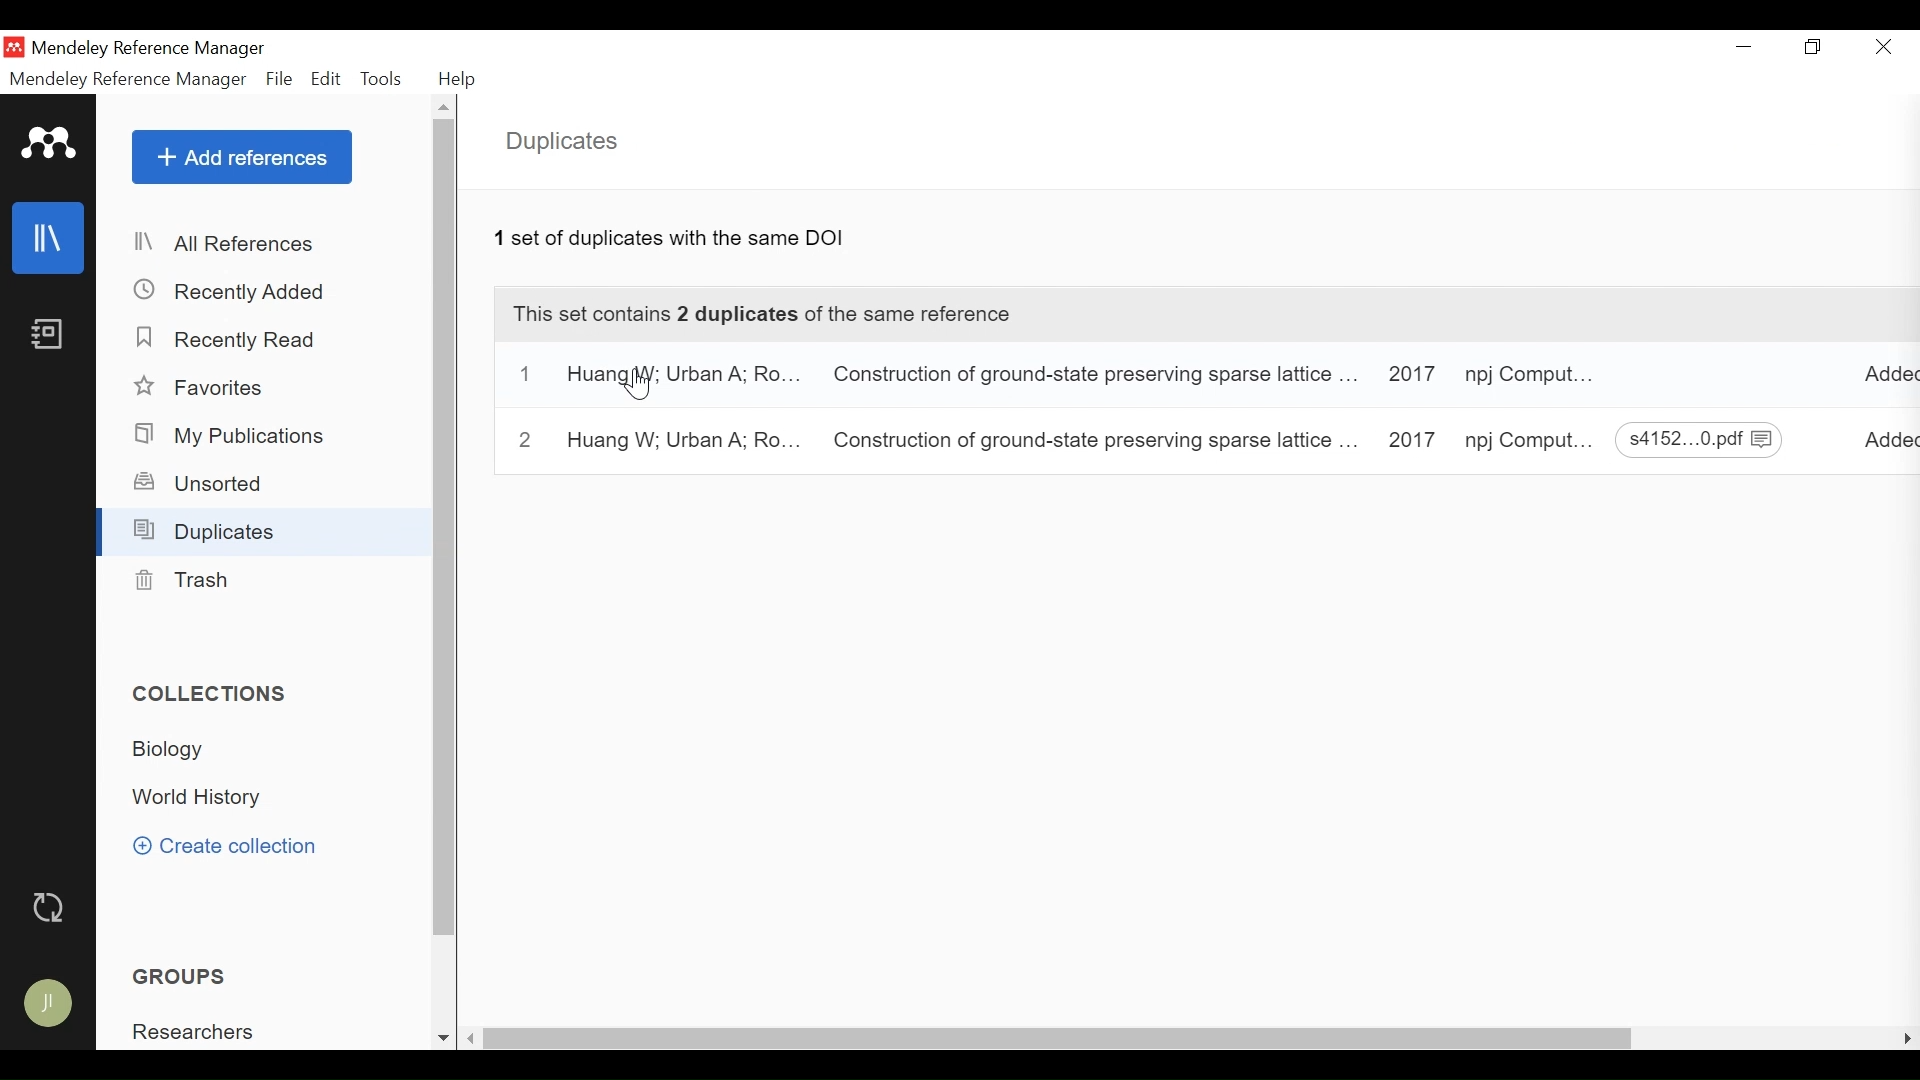  Describe the element at coordinates (178, 579) in the screenshot. I see `Trash` at that location.